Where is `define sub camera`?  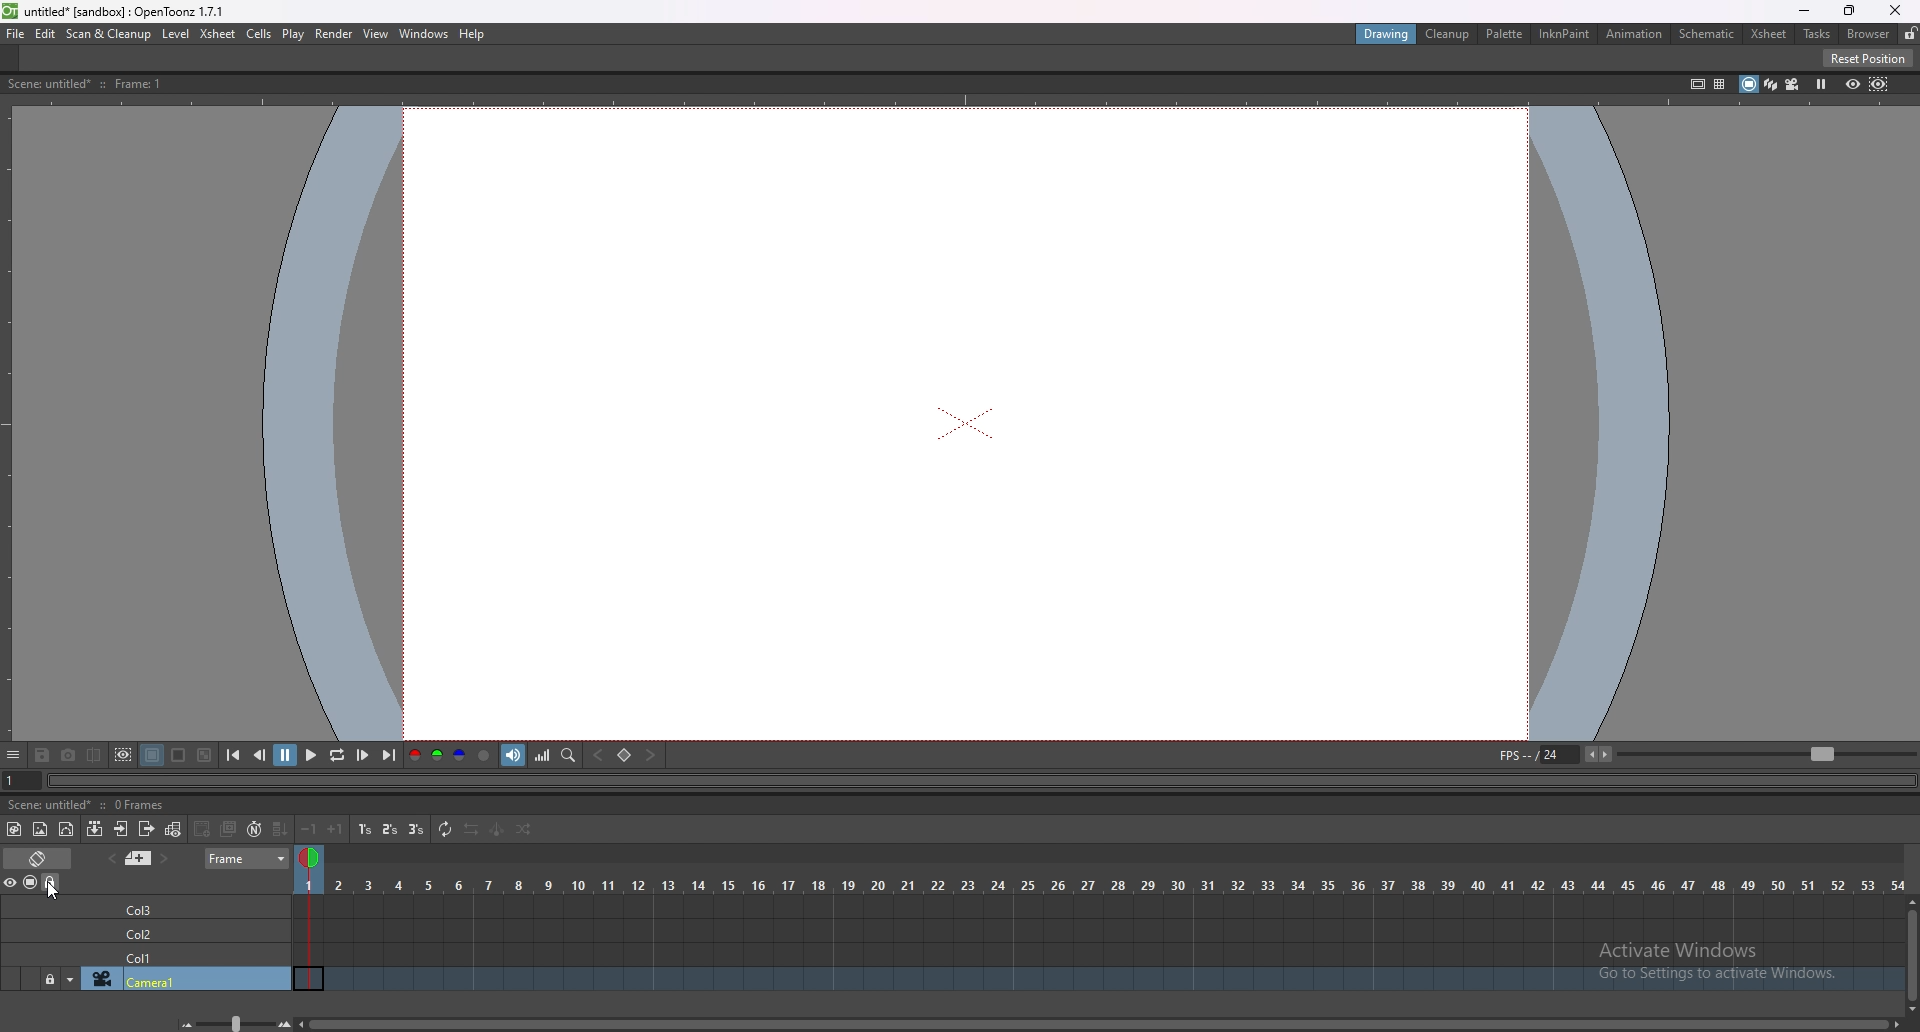 define sub camera is located at coordinates (124, 754).